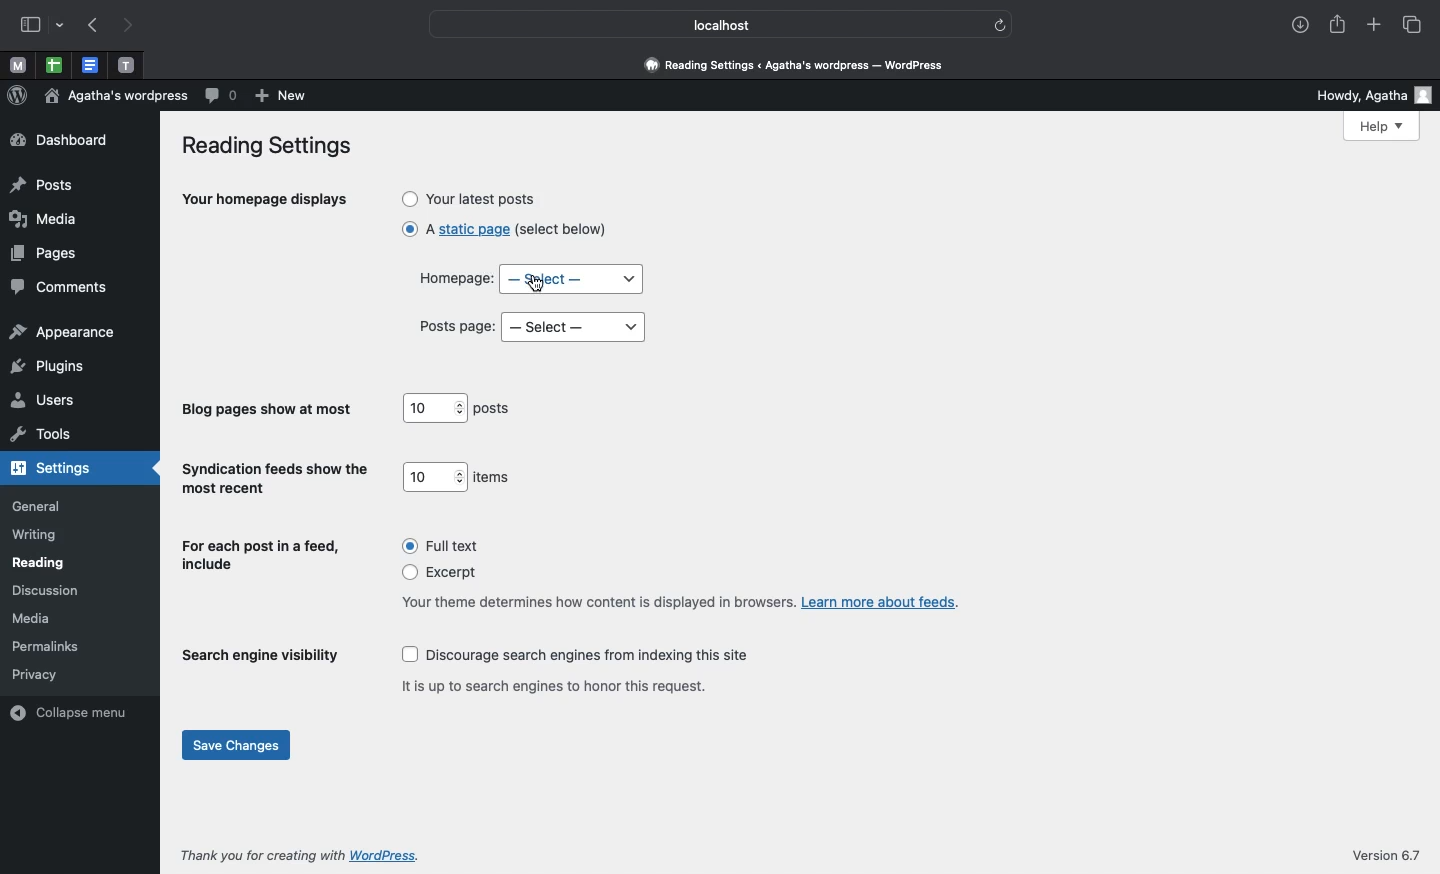  What do you see at coordinates (573, 279) in the screenshot?
I see `Select` at bounding box center [573, 279].